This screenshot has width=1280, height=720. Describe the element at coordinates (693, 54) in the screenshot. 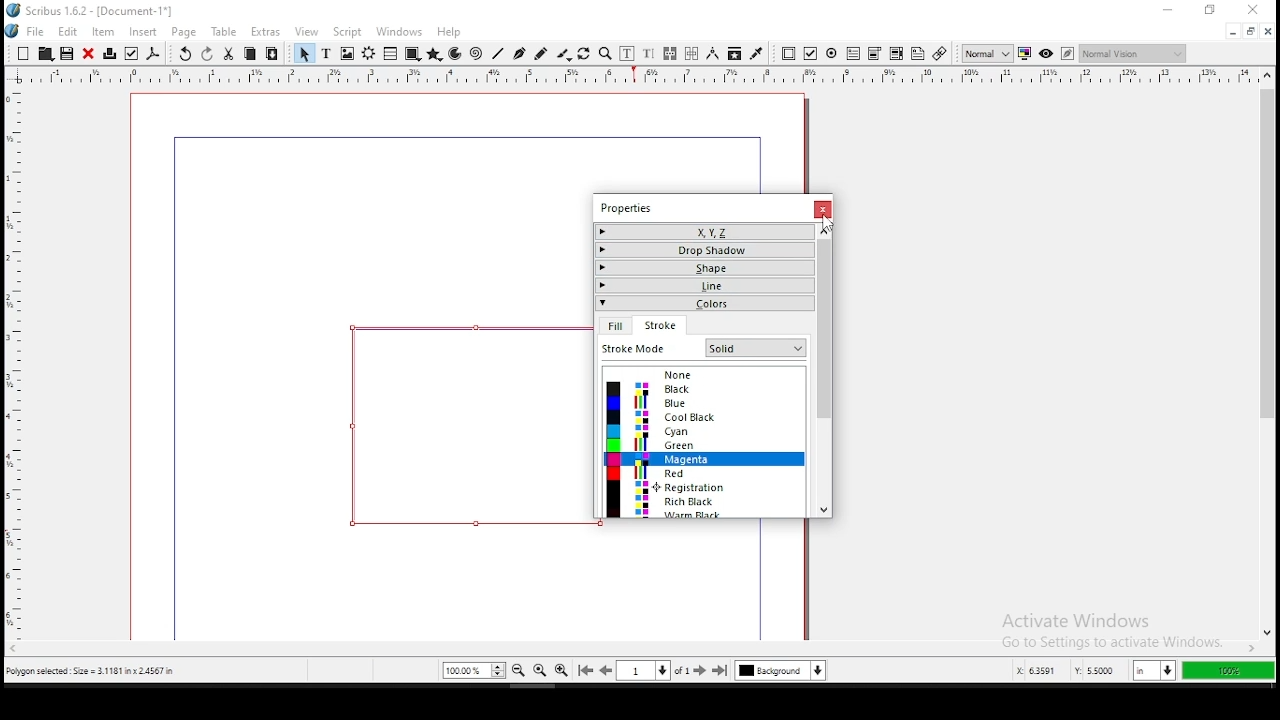

I see `unlink text frames` at that location.